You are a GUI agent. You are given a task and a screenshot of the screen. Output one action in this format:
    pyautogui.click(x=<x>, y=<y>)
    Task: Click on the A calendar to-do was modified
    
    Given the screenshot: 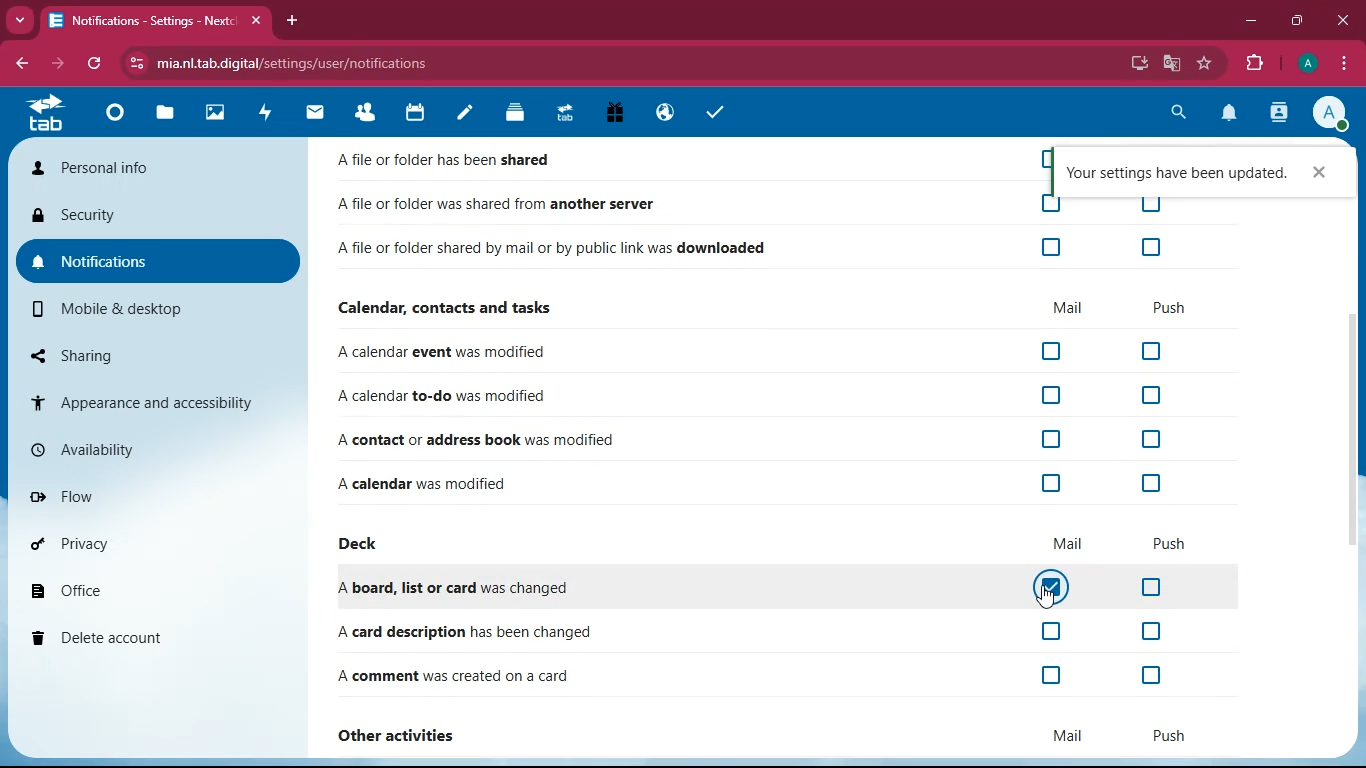 What is the action you would take?
    pyautogui.click(x=459, y=393)
    